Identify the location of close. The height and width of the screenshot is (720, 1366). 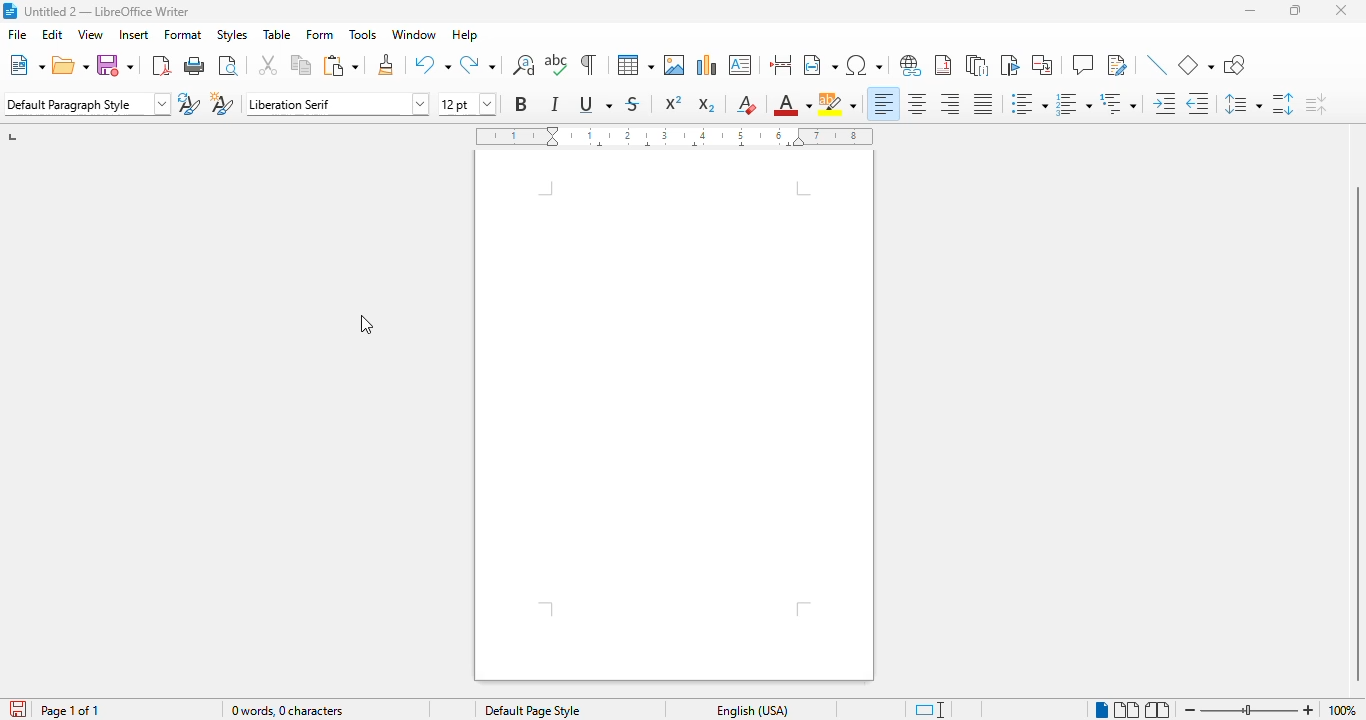
(1340, 10).